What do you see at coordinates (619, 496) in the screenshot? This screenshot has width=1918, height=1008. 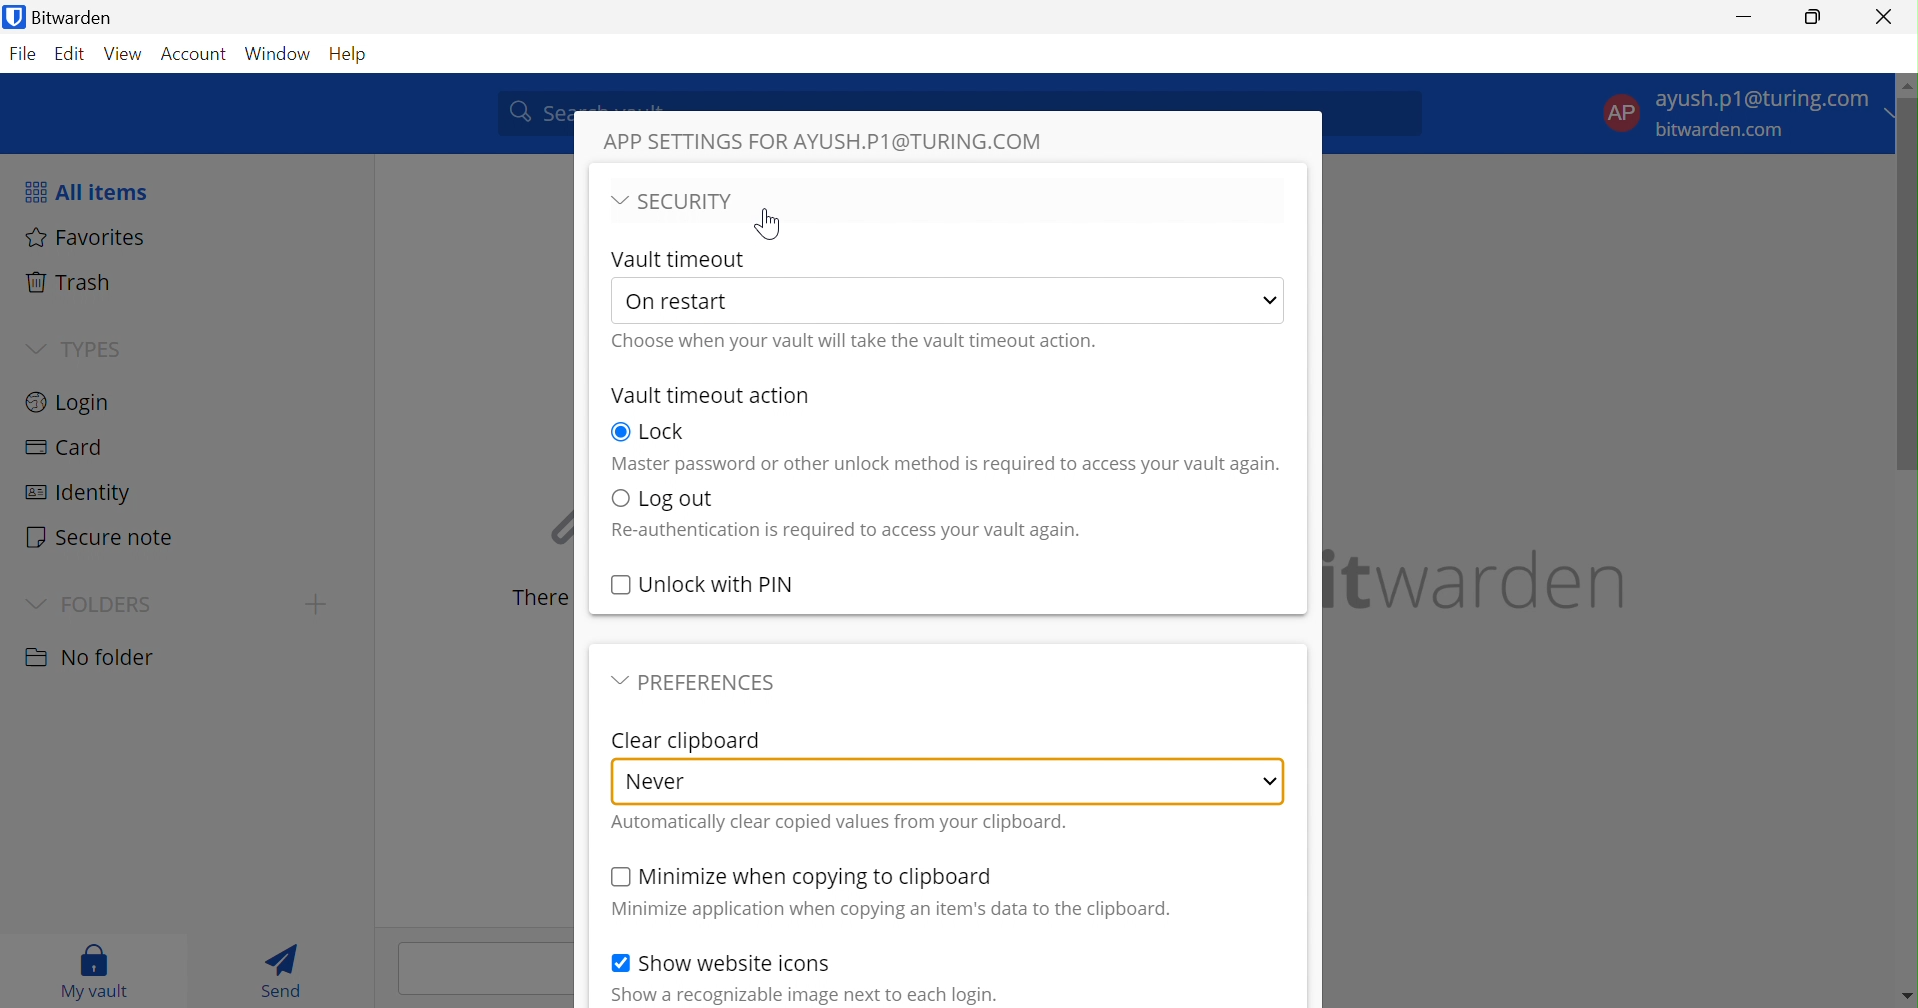 I see `Checkbox` at bounding box center [619, 496].